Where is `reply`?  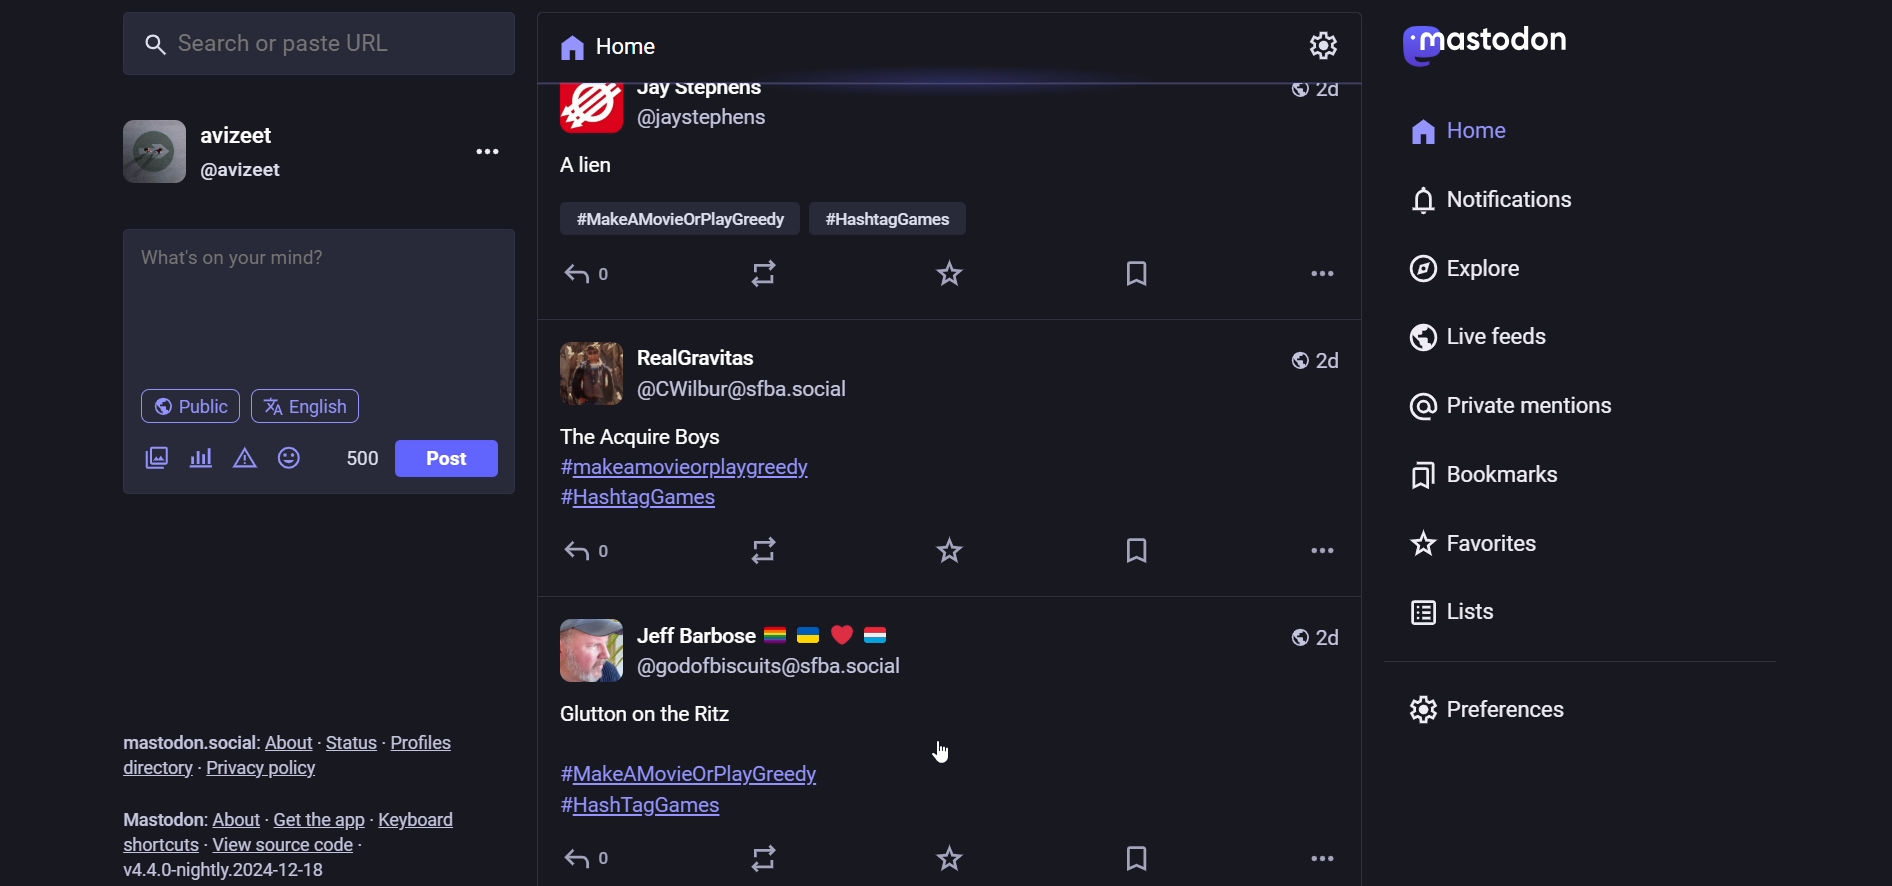
reply is located at coordinates (588, 857).